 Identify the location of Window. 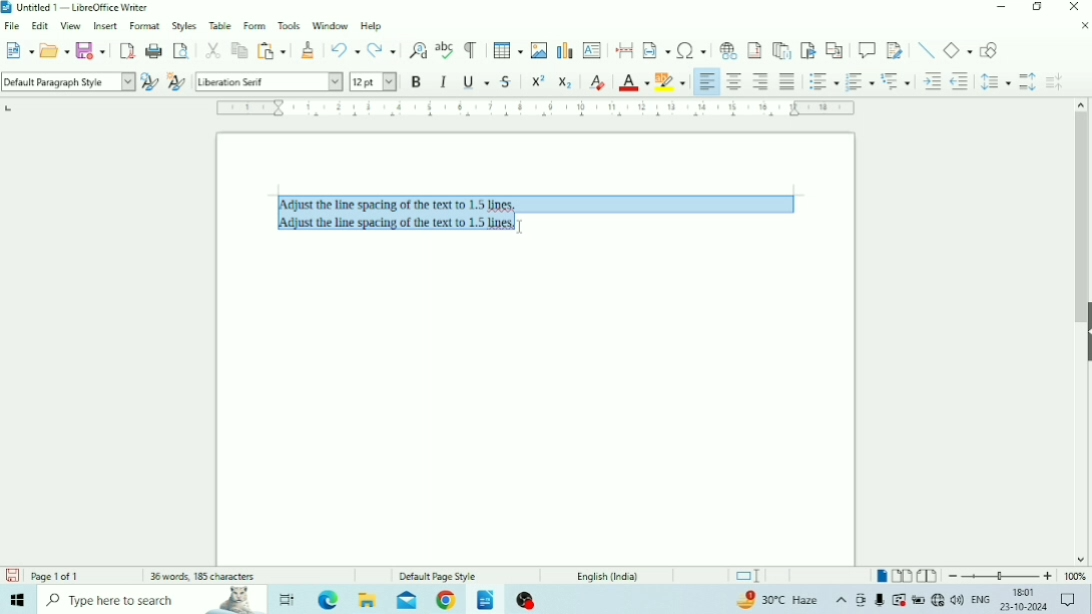
(331, 24).